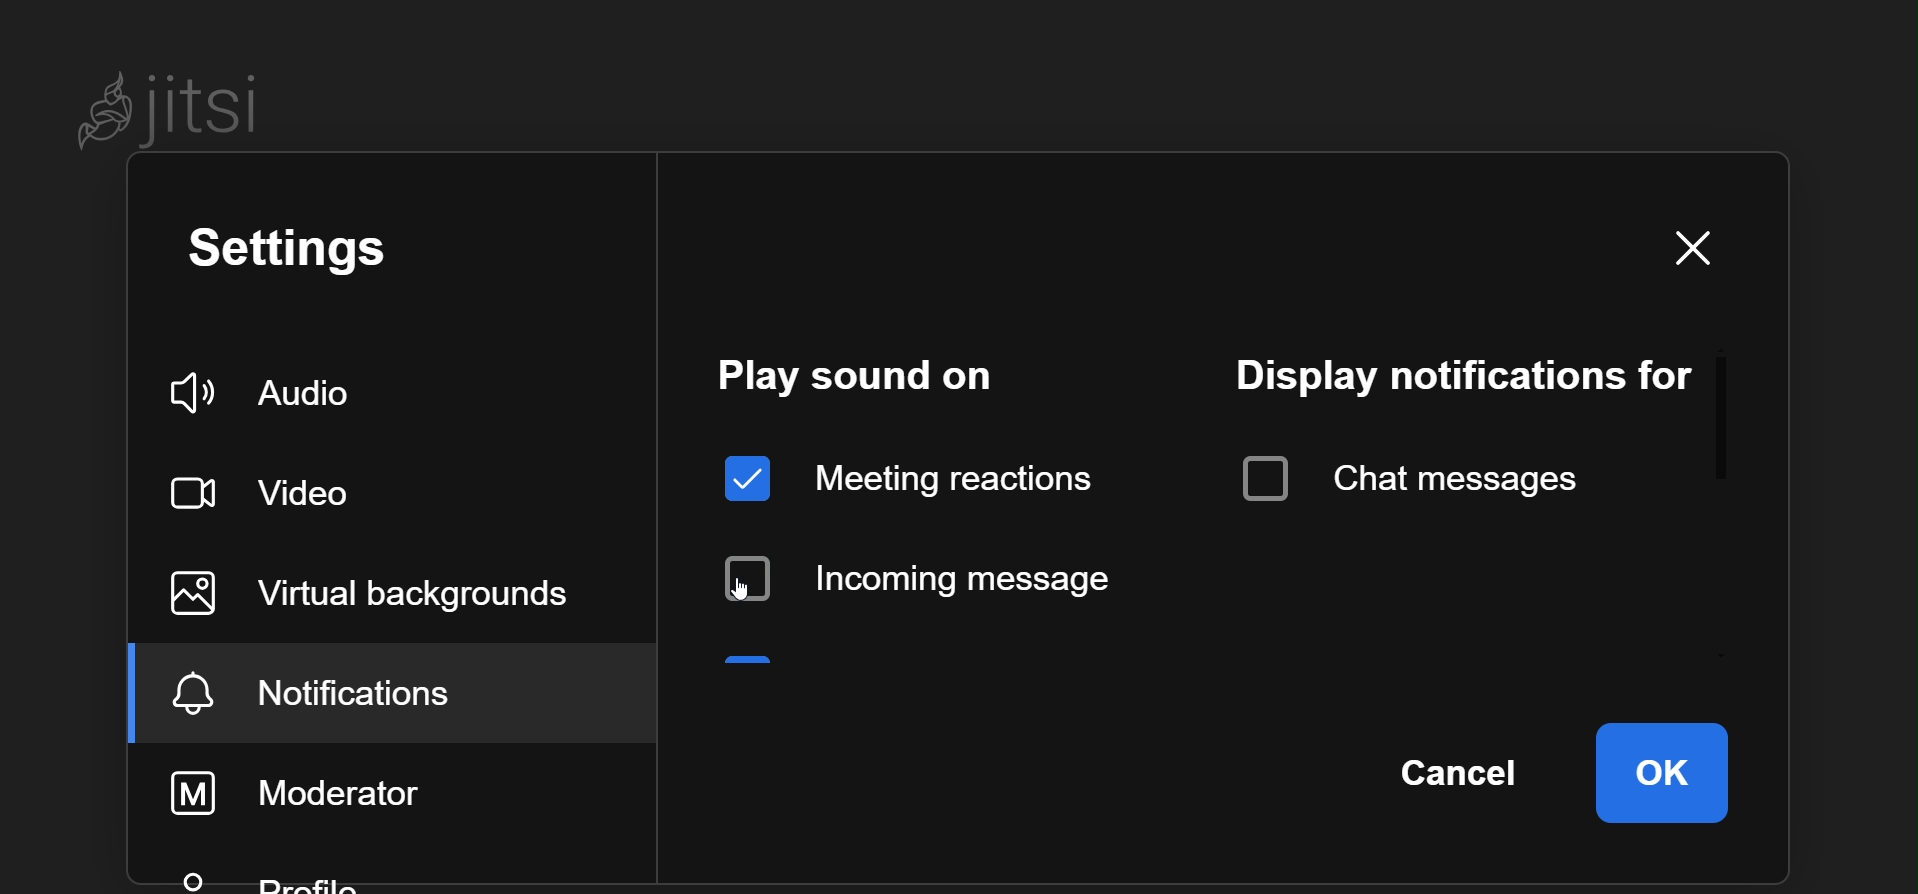  What do you see at coordinates (1664, 771) in the screenshot?
I see `ok` at bounding box center [1664, 771].